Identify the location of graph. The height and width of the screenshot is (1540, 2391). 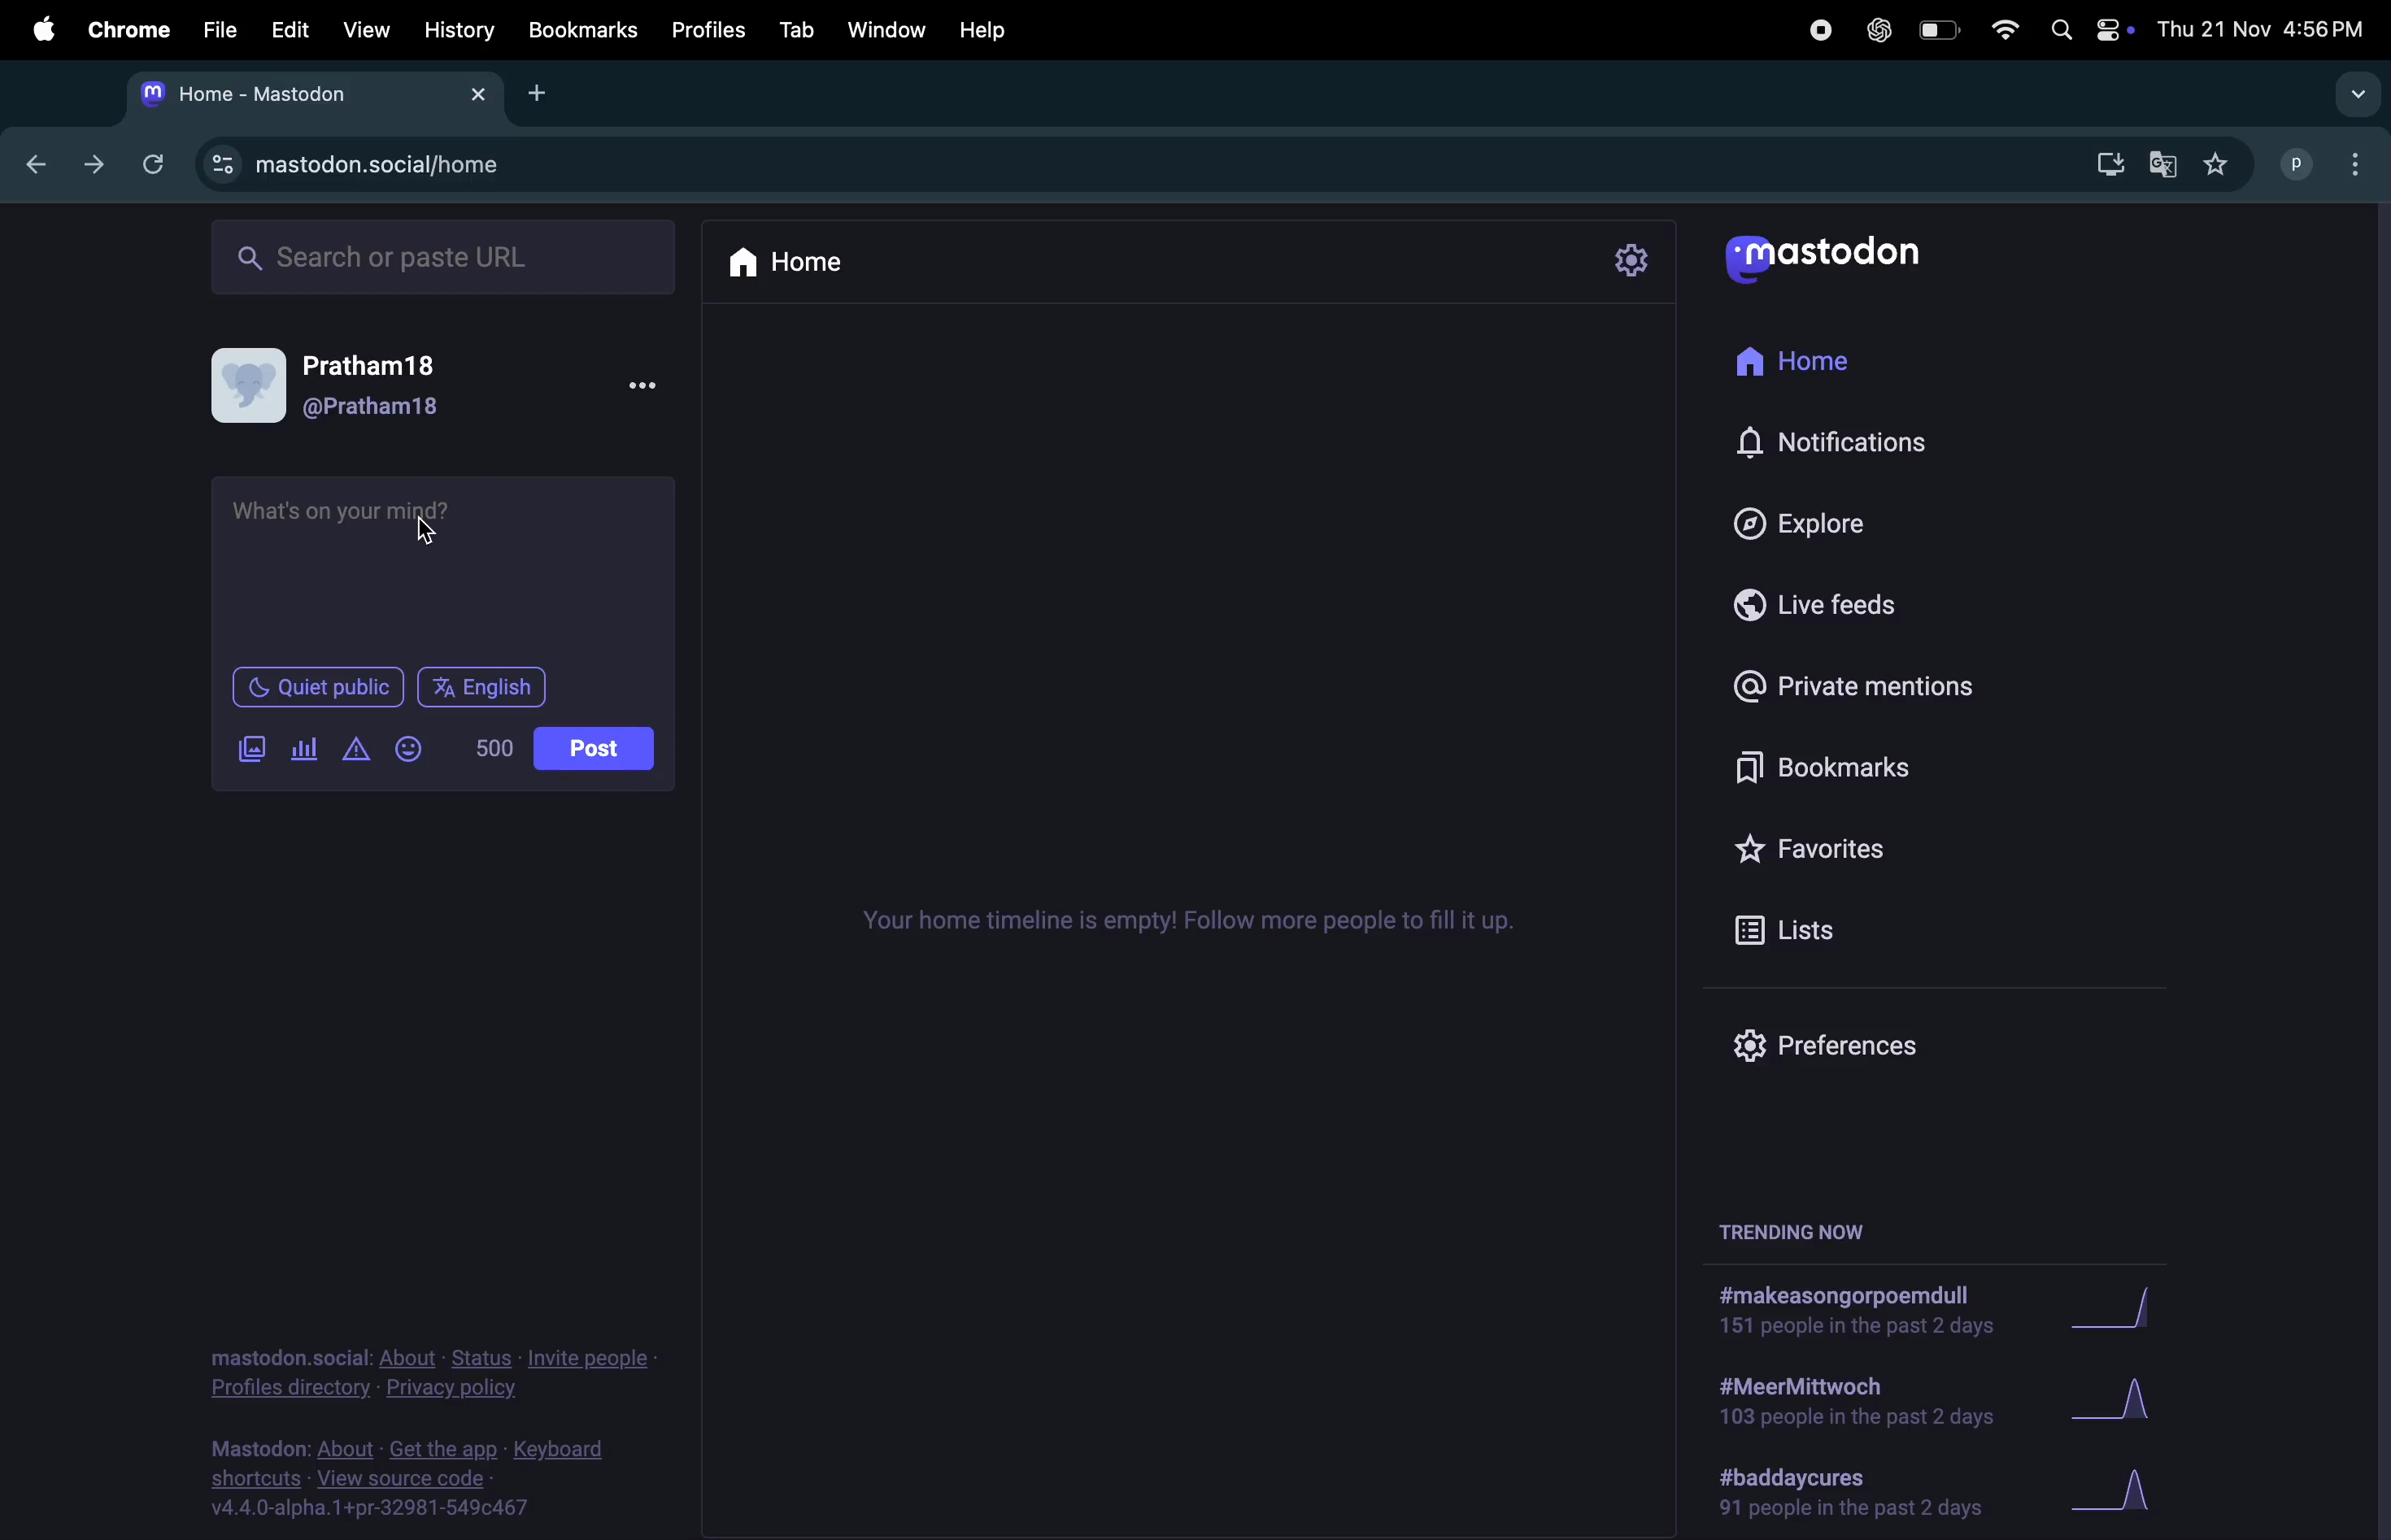
(2114, 1400).